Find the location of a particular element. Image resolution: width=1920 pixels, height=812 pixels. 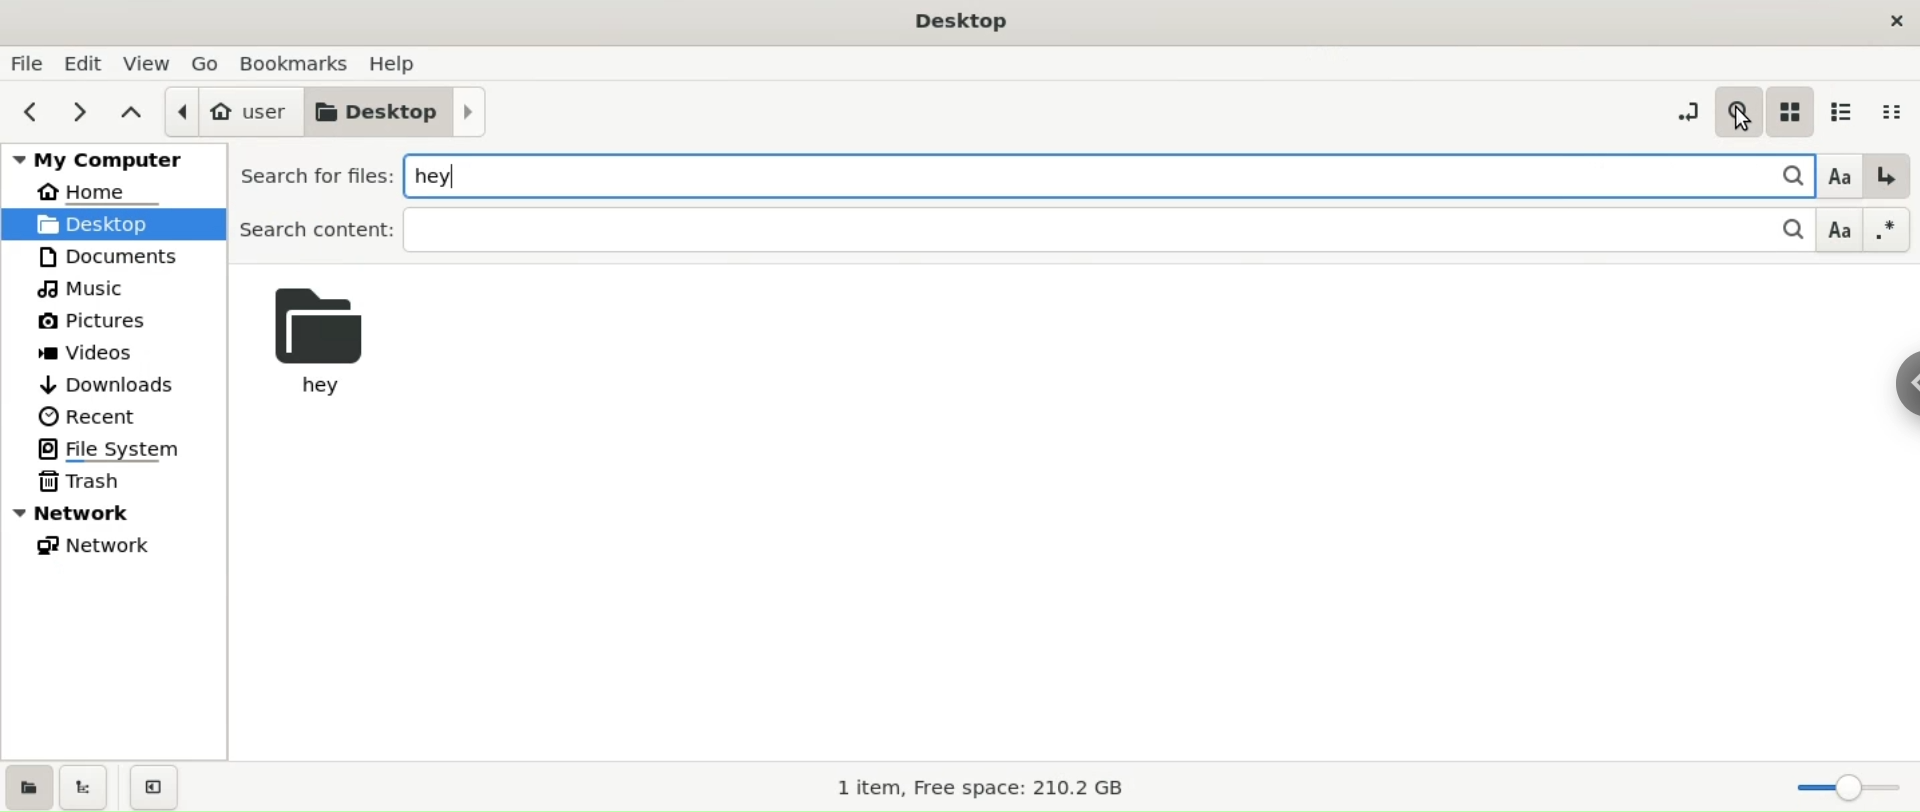

zoom is located at coordinates (1852, 789).